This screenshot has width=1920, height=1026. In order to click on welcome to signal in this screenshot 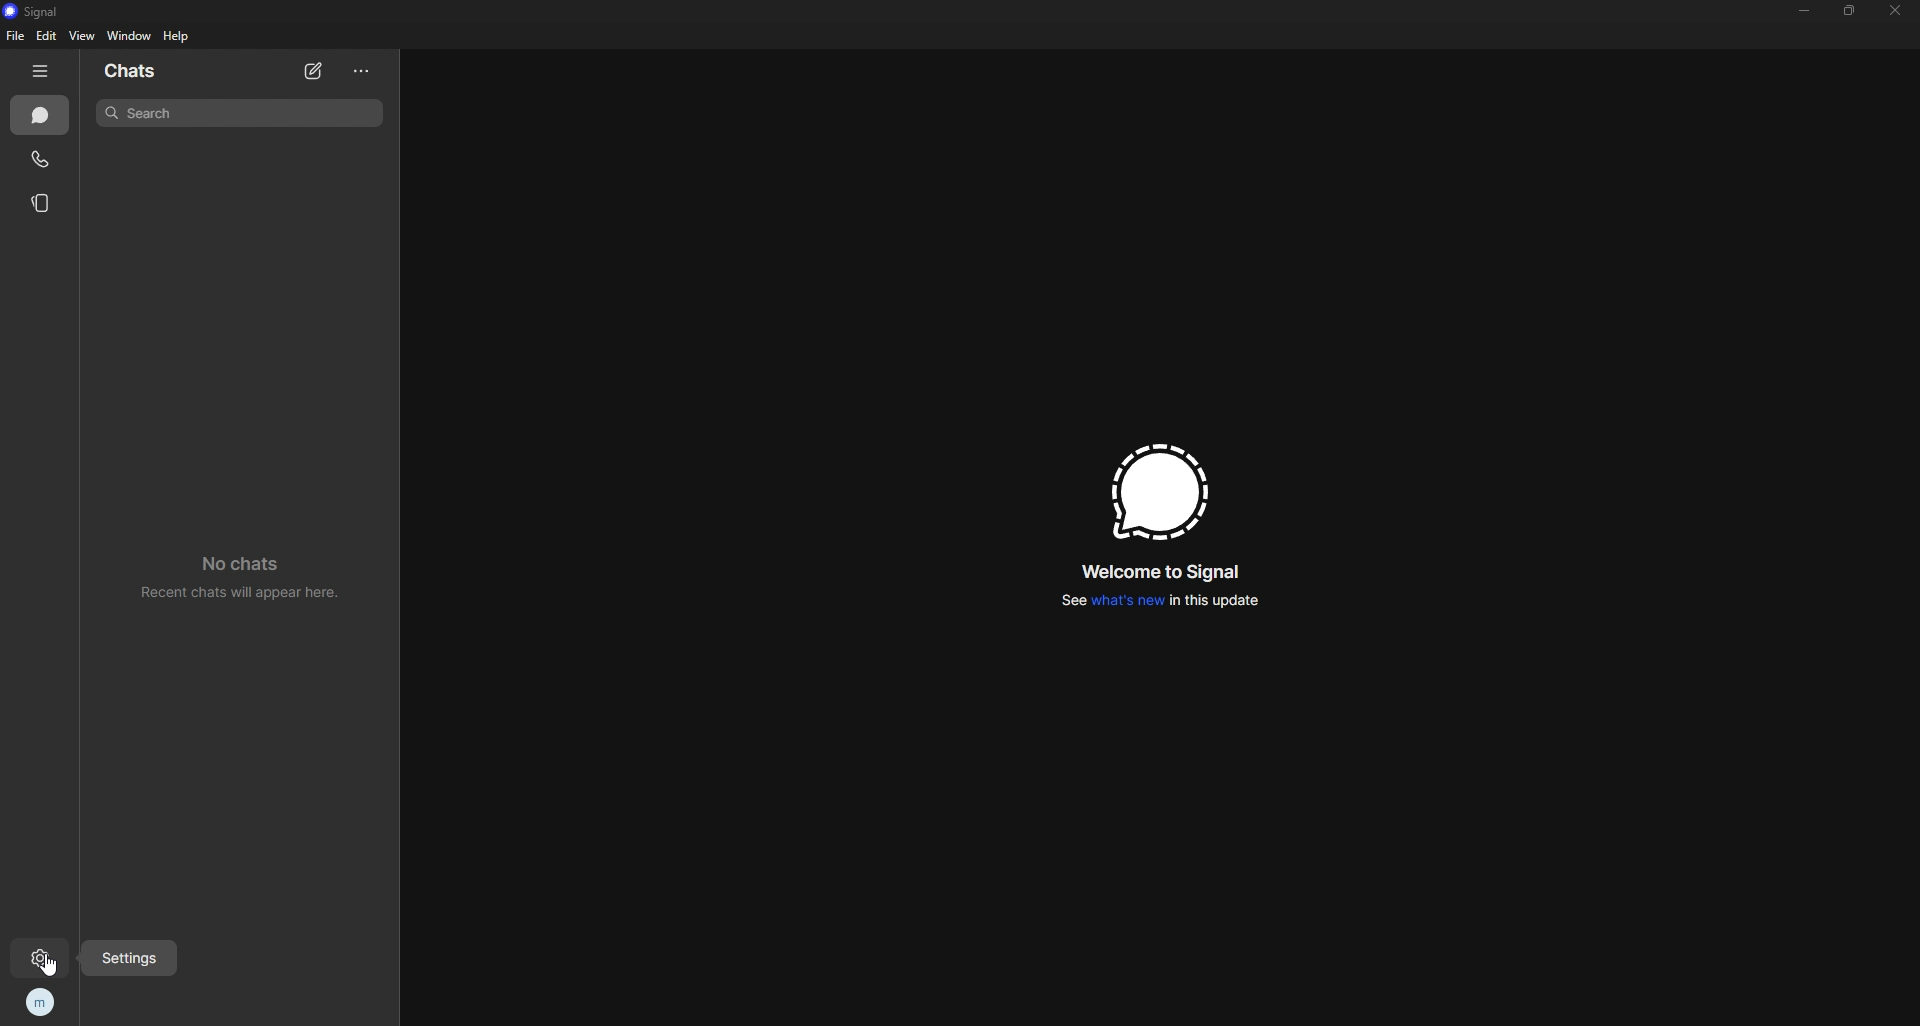, I will do `click(1164, 575)`.